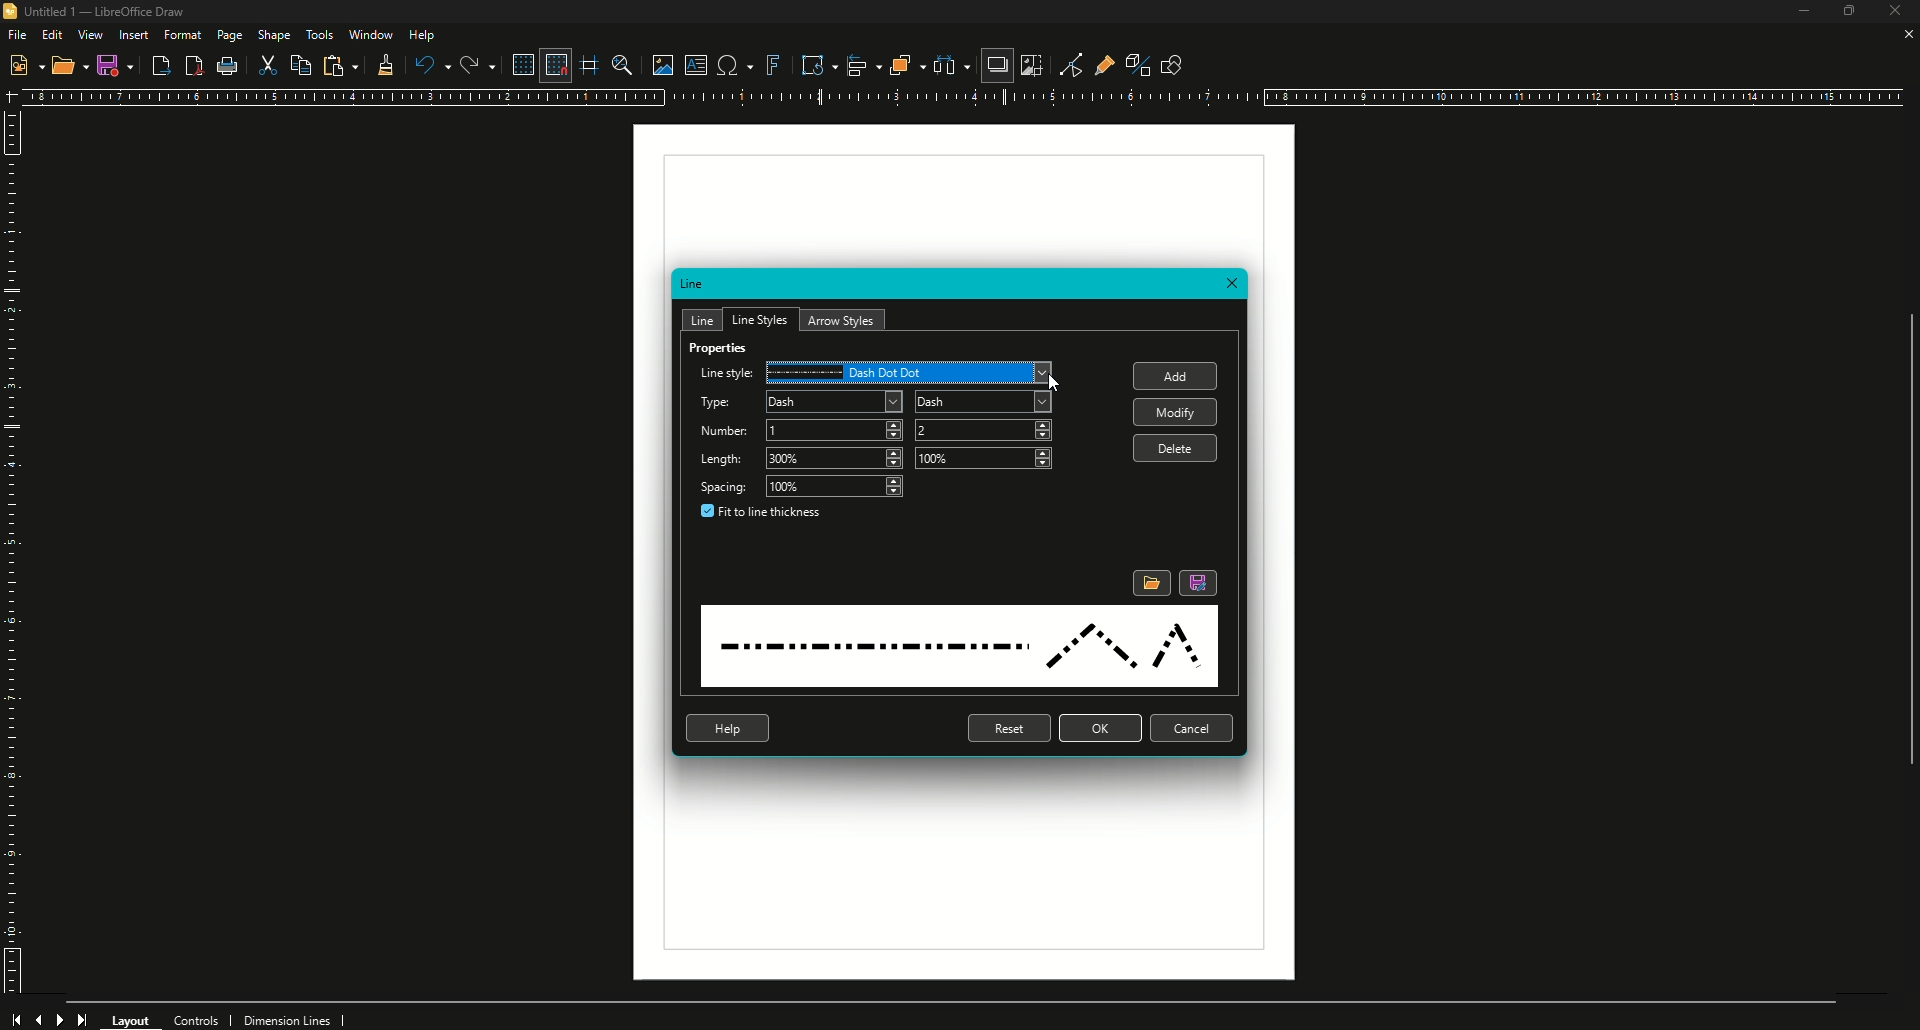 This screenshot has height=1030, width=1920. Describe the element at coordinates (132, 1018) in the screenshot. I see `Layout` at that location.